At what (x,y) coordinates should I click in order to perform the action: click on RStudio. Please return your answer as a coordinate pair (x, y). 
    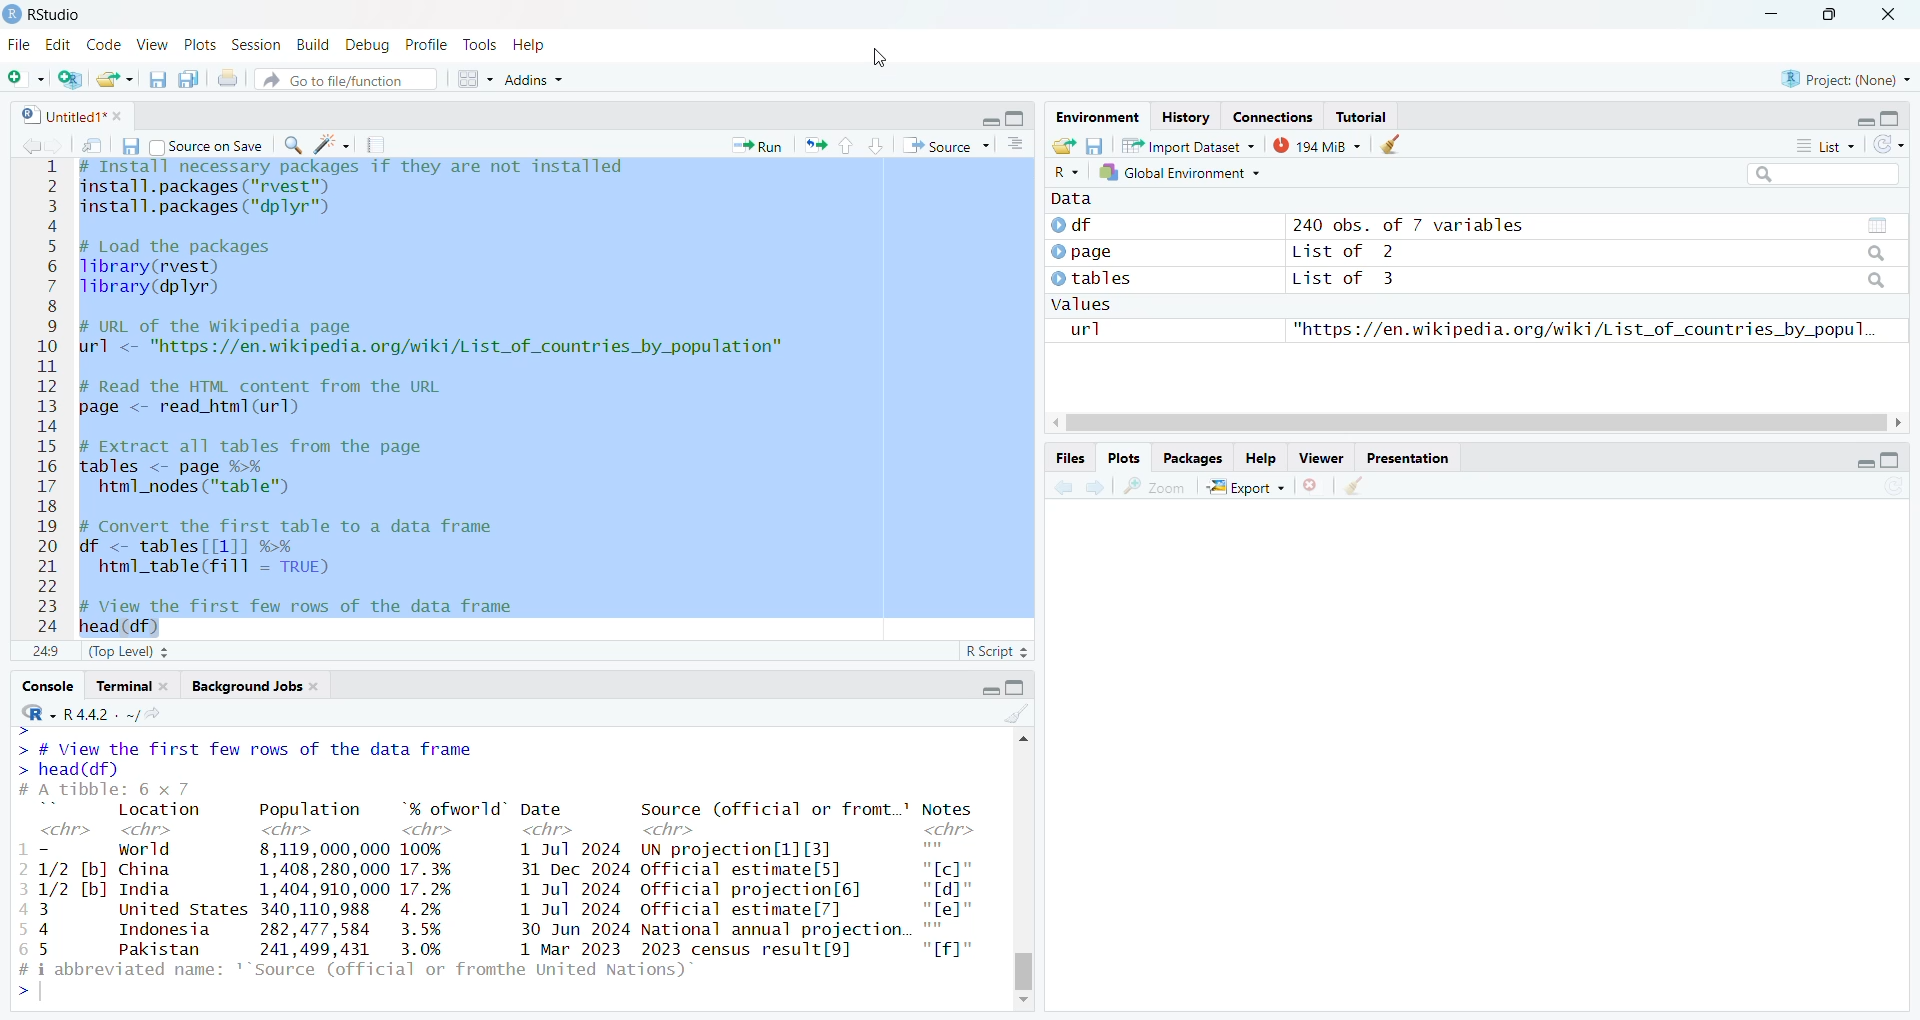
    Looking at the image, I should click on (53, 15).